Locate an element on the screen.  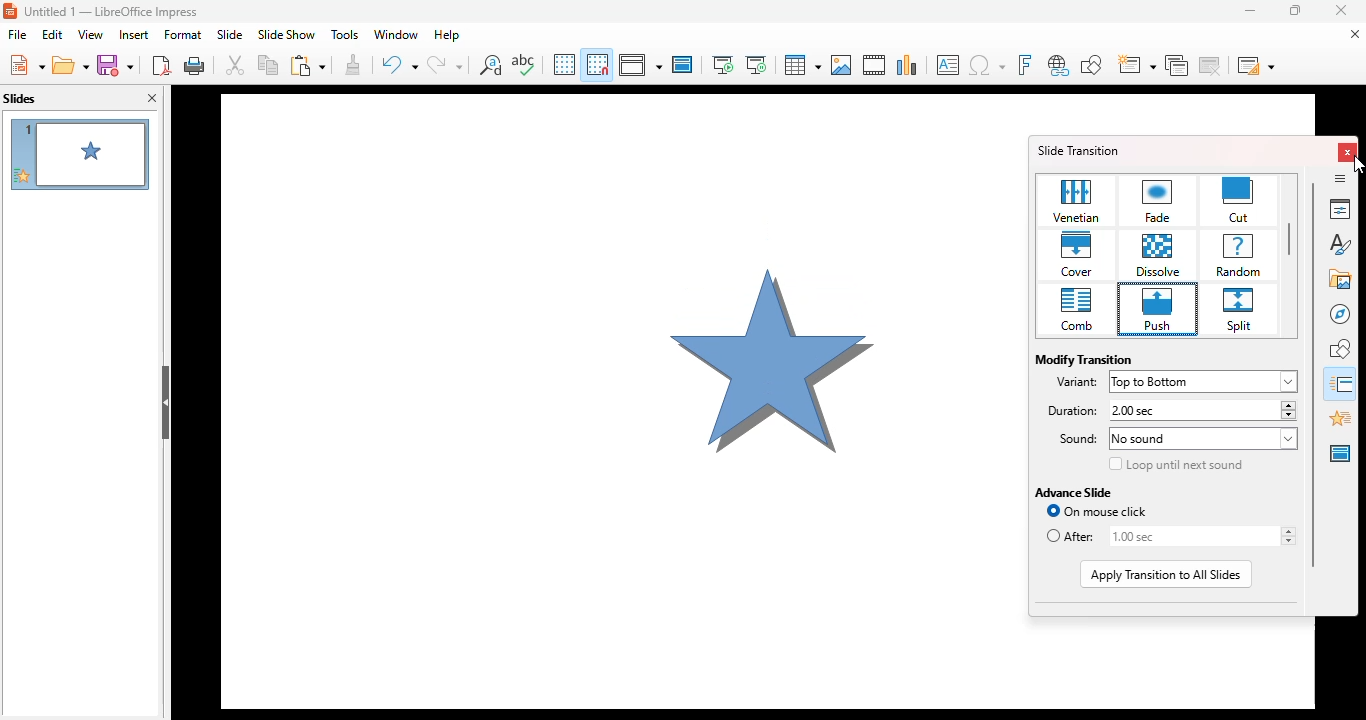
slide 1 is located at coordinates (94, 154).